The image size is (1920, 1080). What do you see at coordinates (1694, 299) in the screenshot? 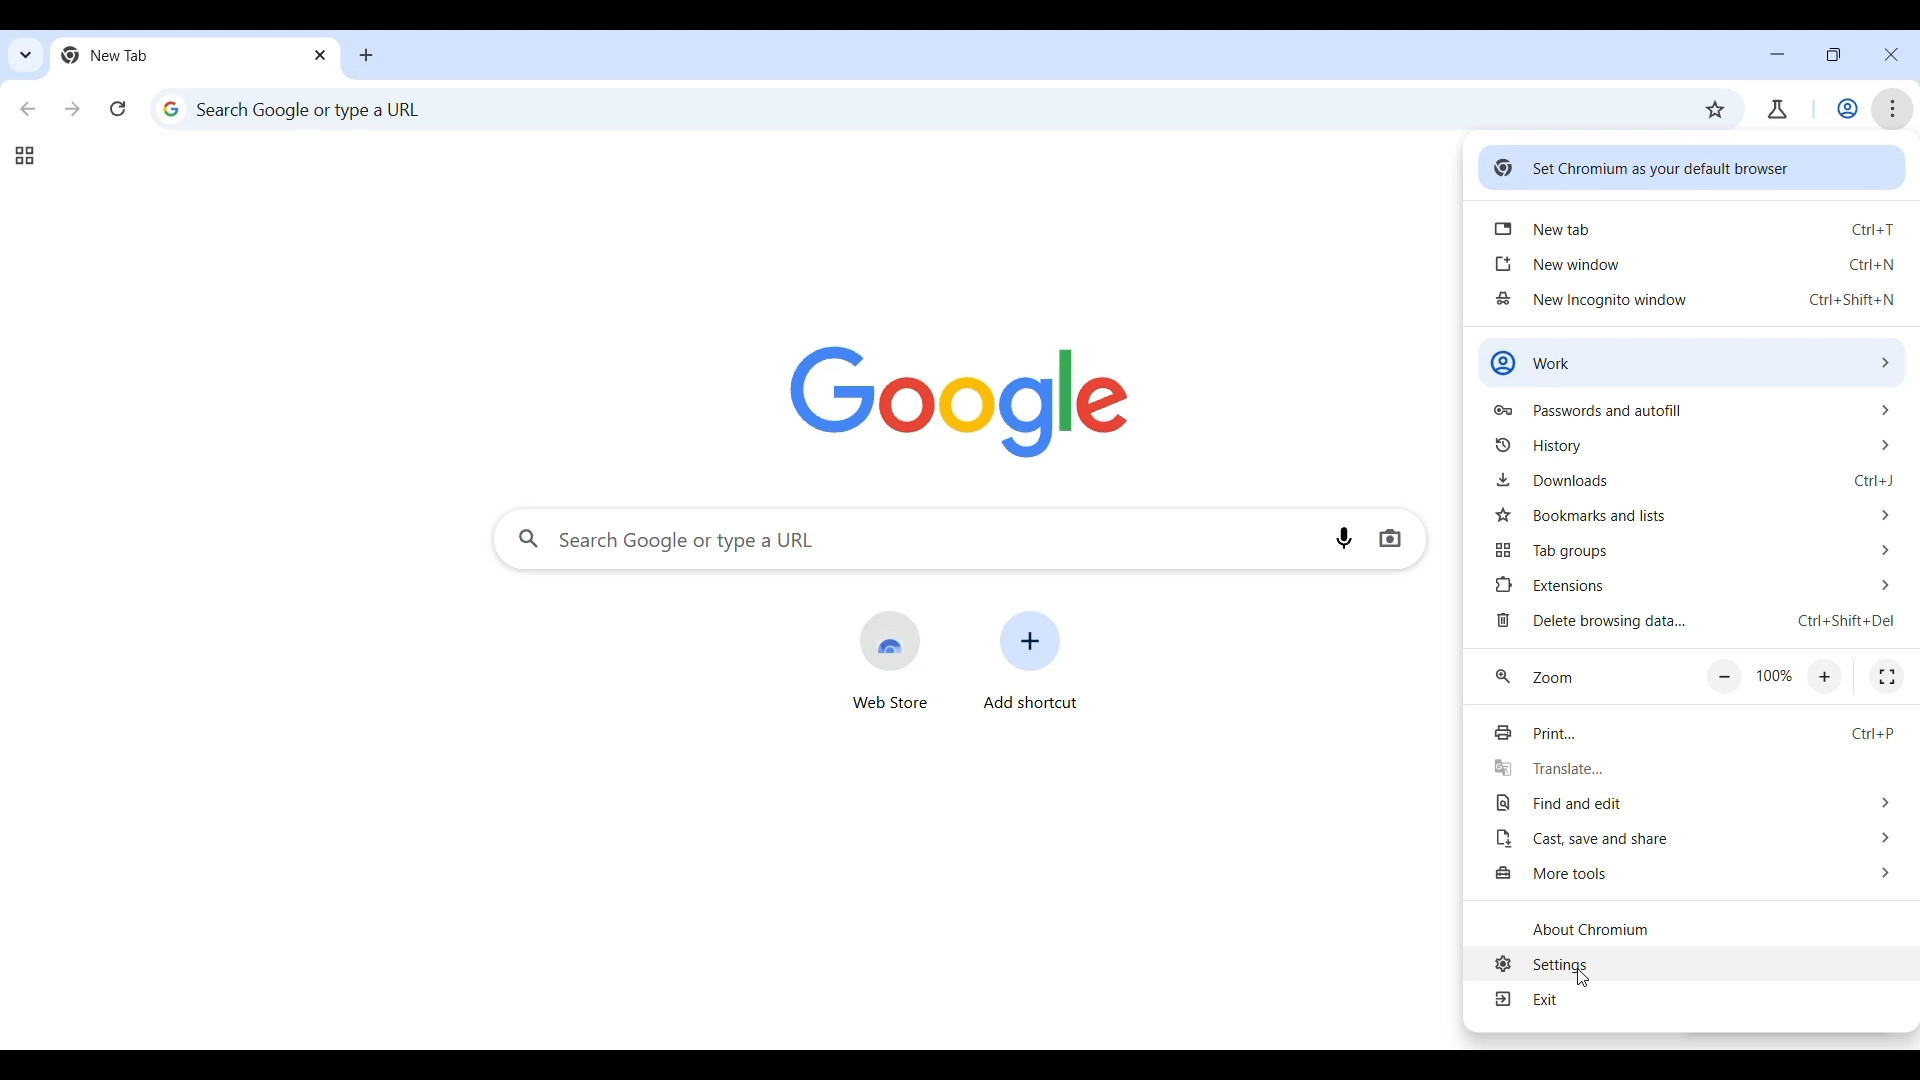
I see `Open new incognito window` at bounding box center [1694, 299].